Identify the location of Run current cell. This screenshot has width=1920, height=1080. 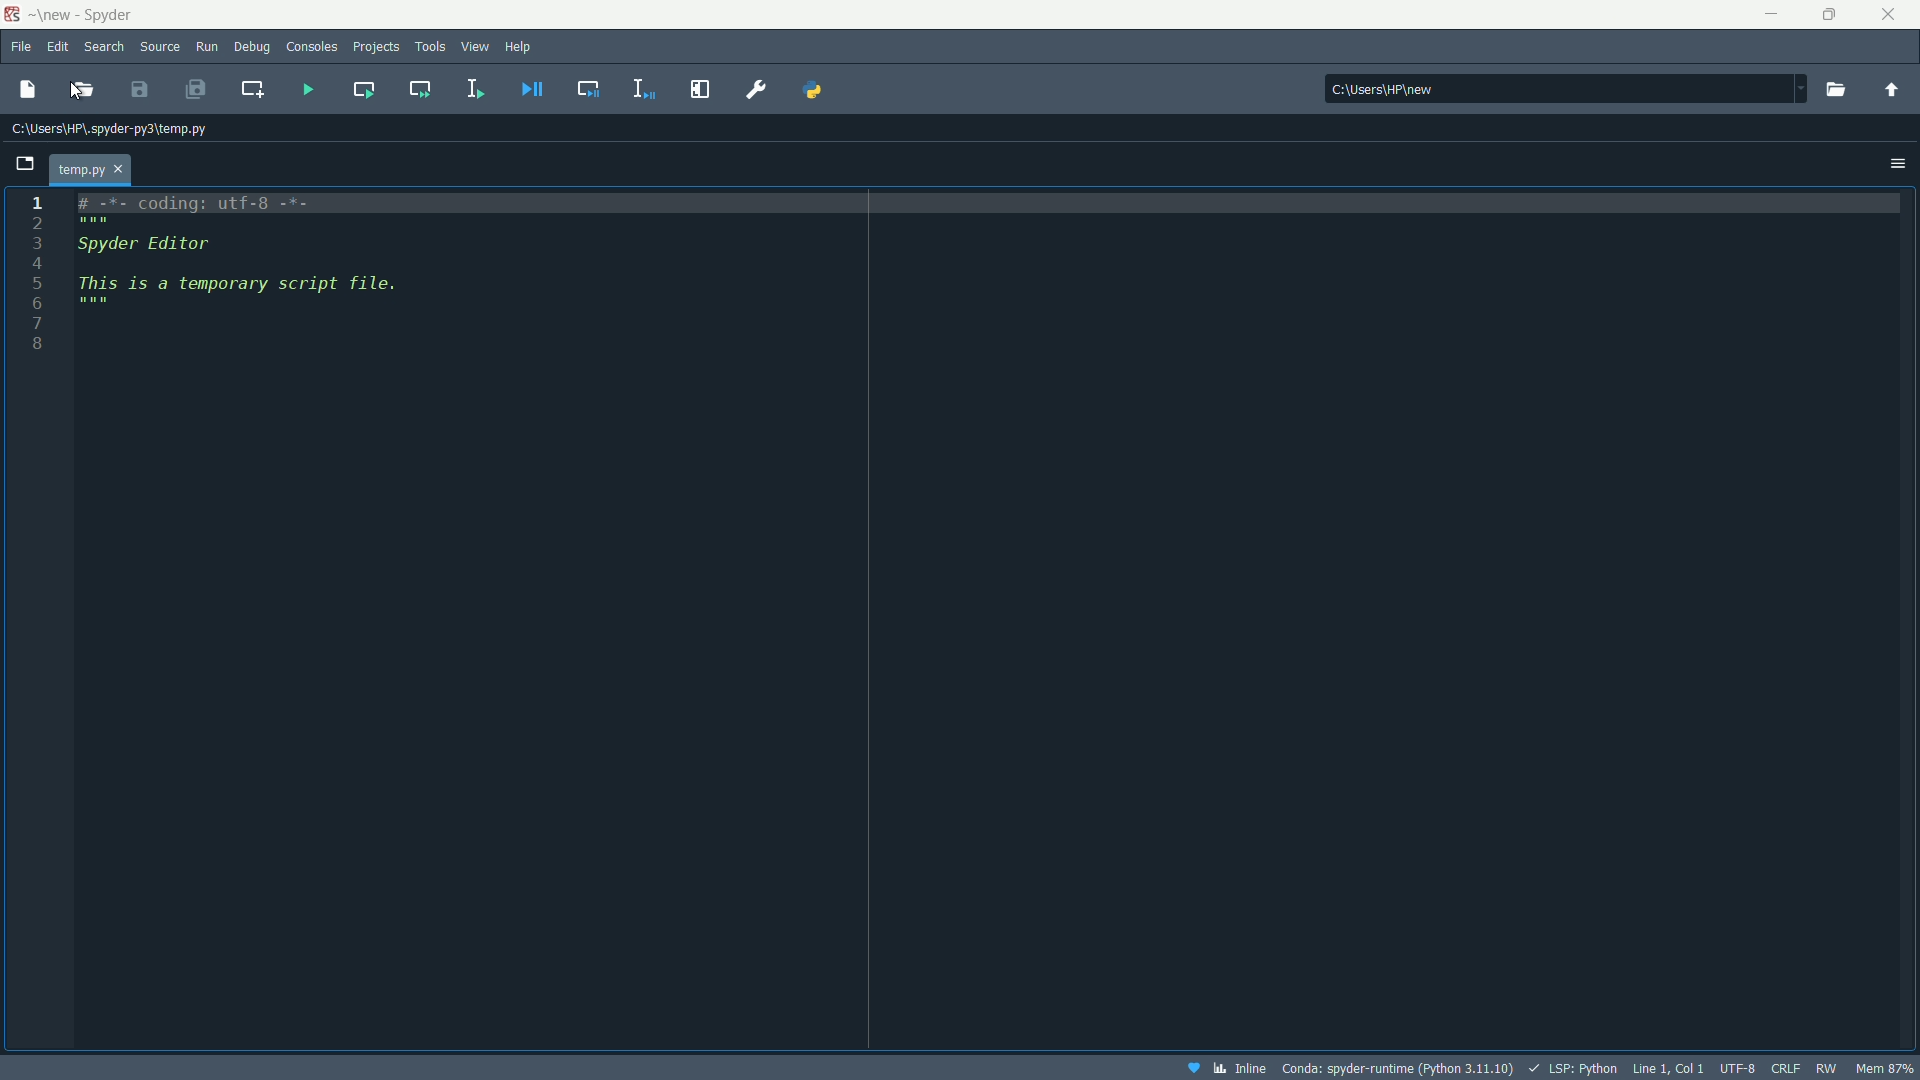
(364, 90).